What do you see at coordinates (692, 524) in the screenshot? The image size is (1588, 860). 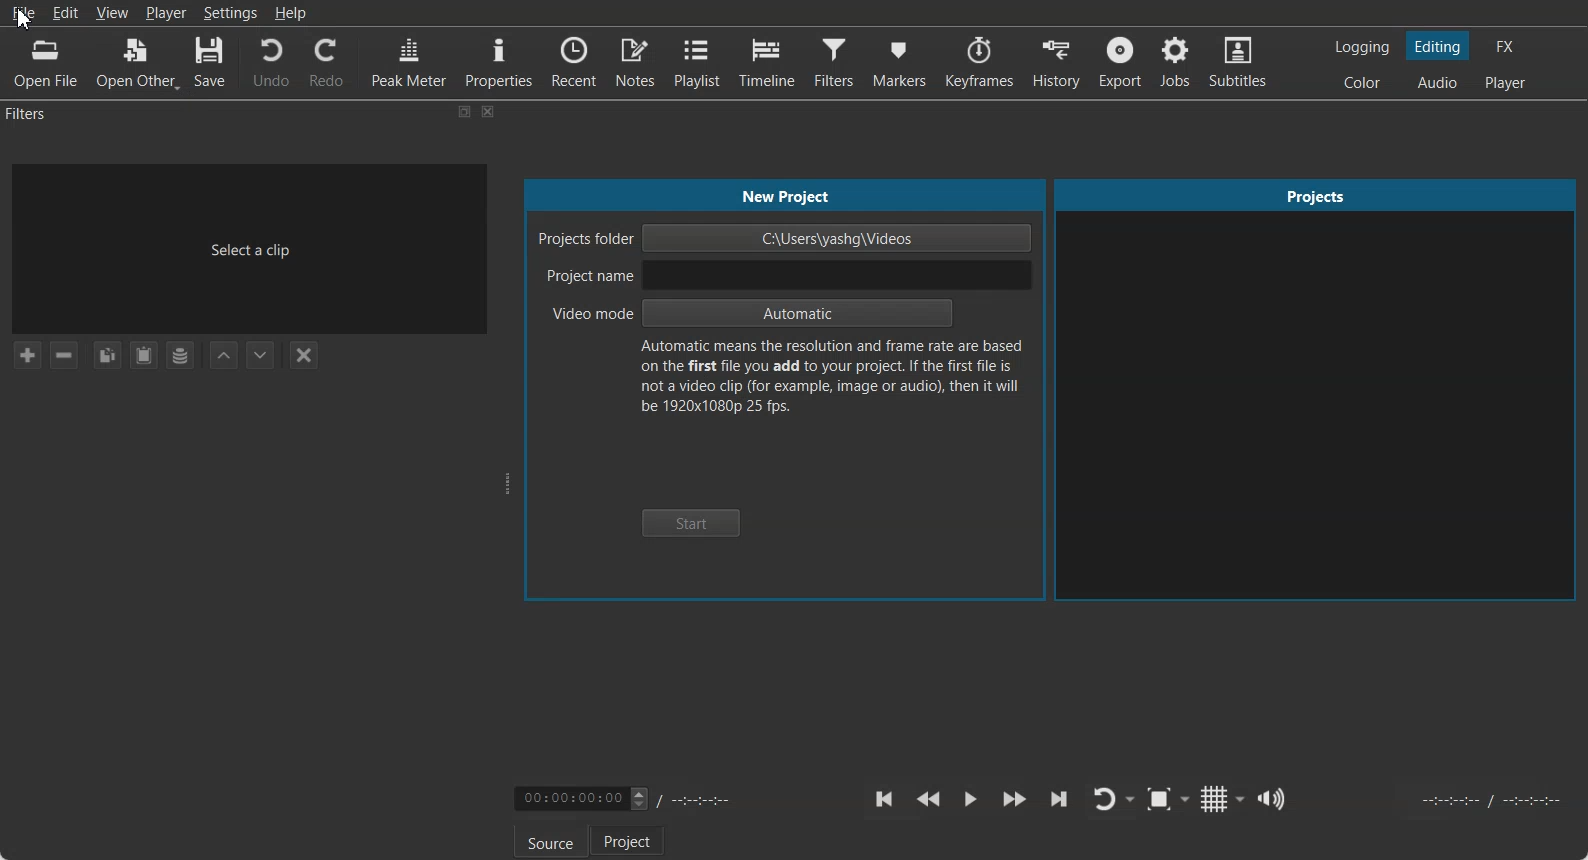 I see `Start` at bounding box center [692, 524].